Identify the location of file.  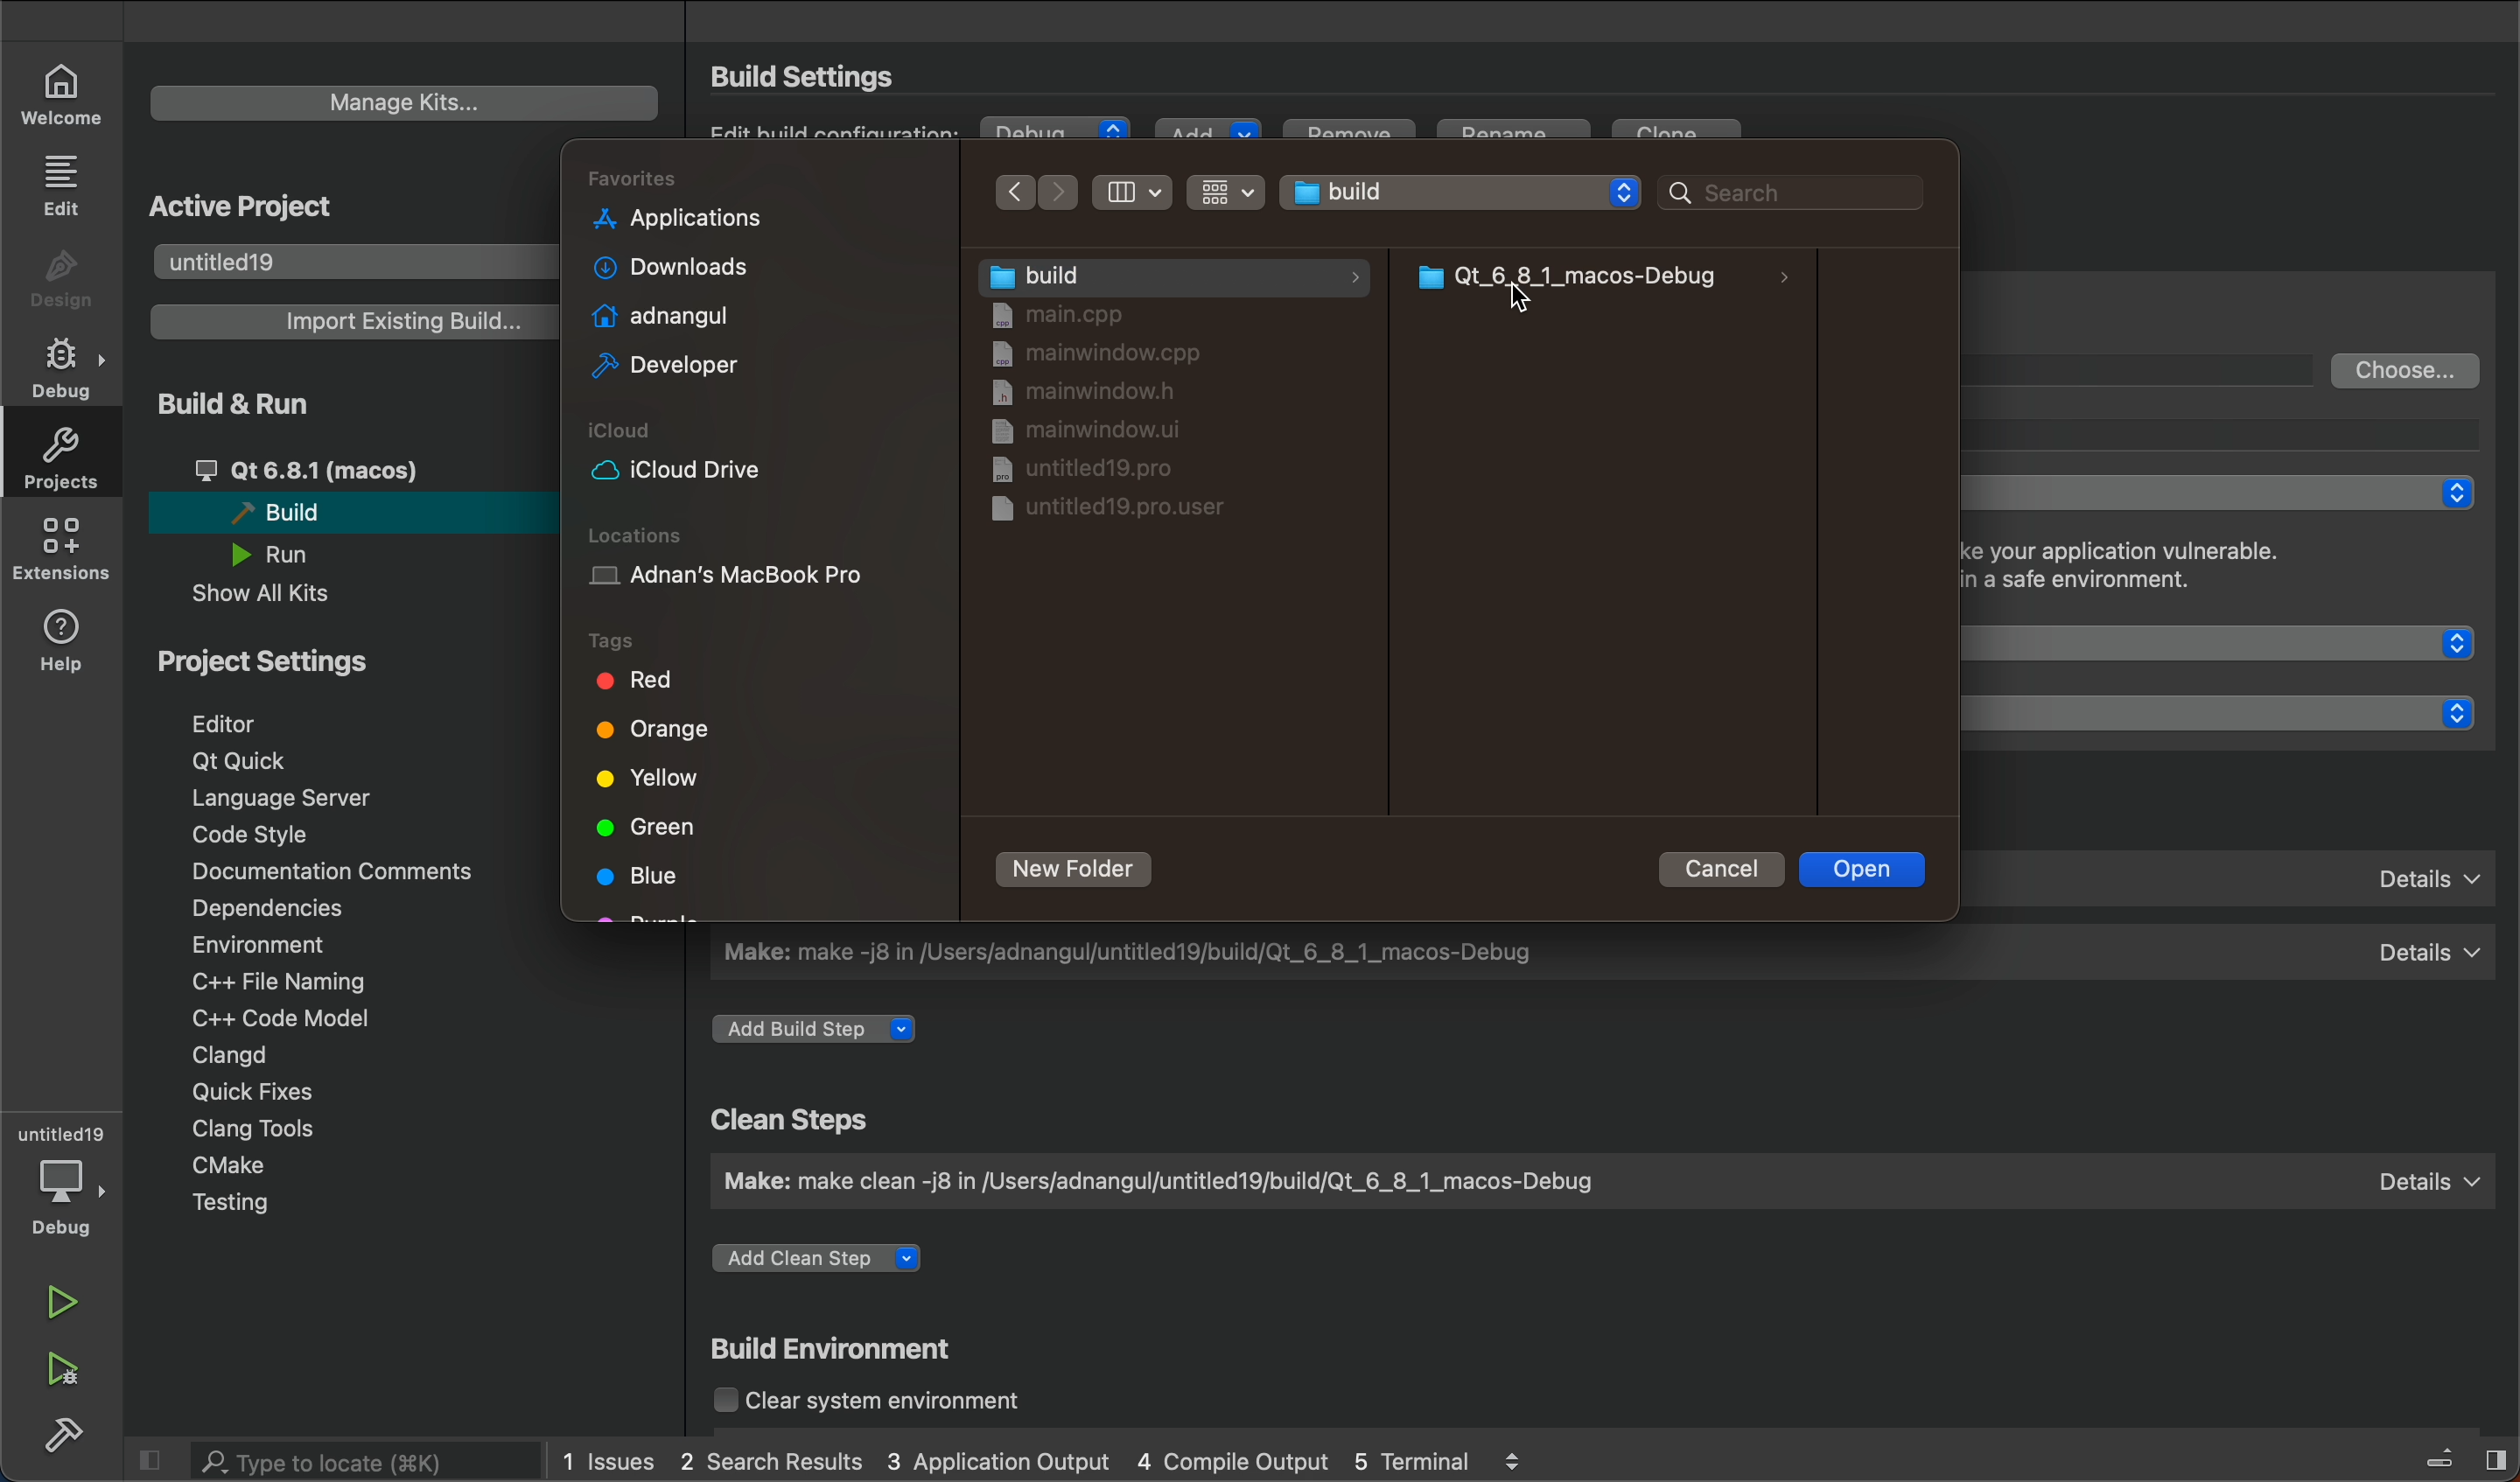
(1106, 395).